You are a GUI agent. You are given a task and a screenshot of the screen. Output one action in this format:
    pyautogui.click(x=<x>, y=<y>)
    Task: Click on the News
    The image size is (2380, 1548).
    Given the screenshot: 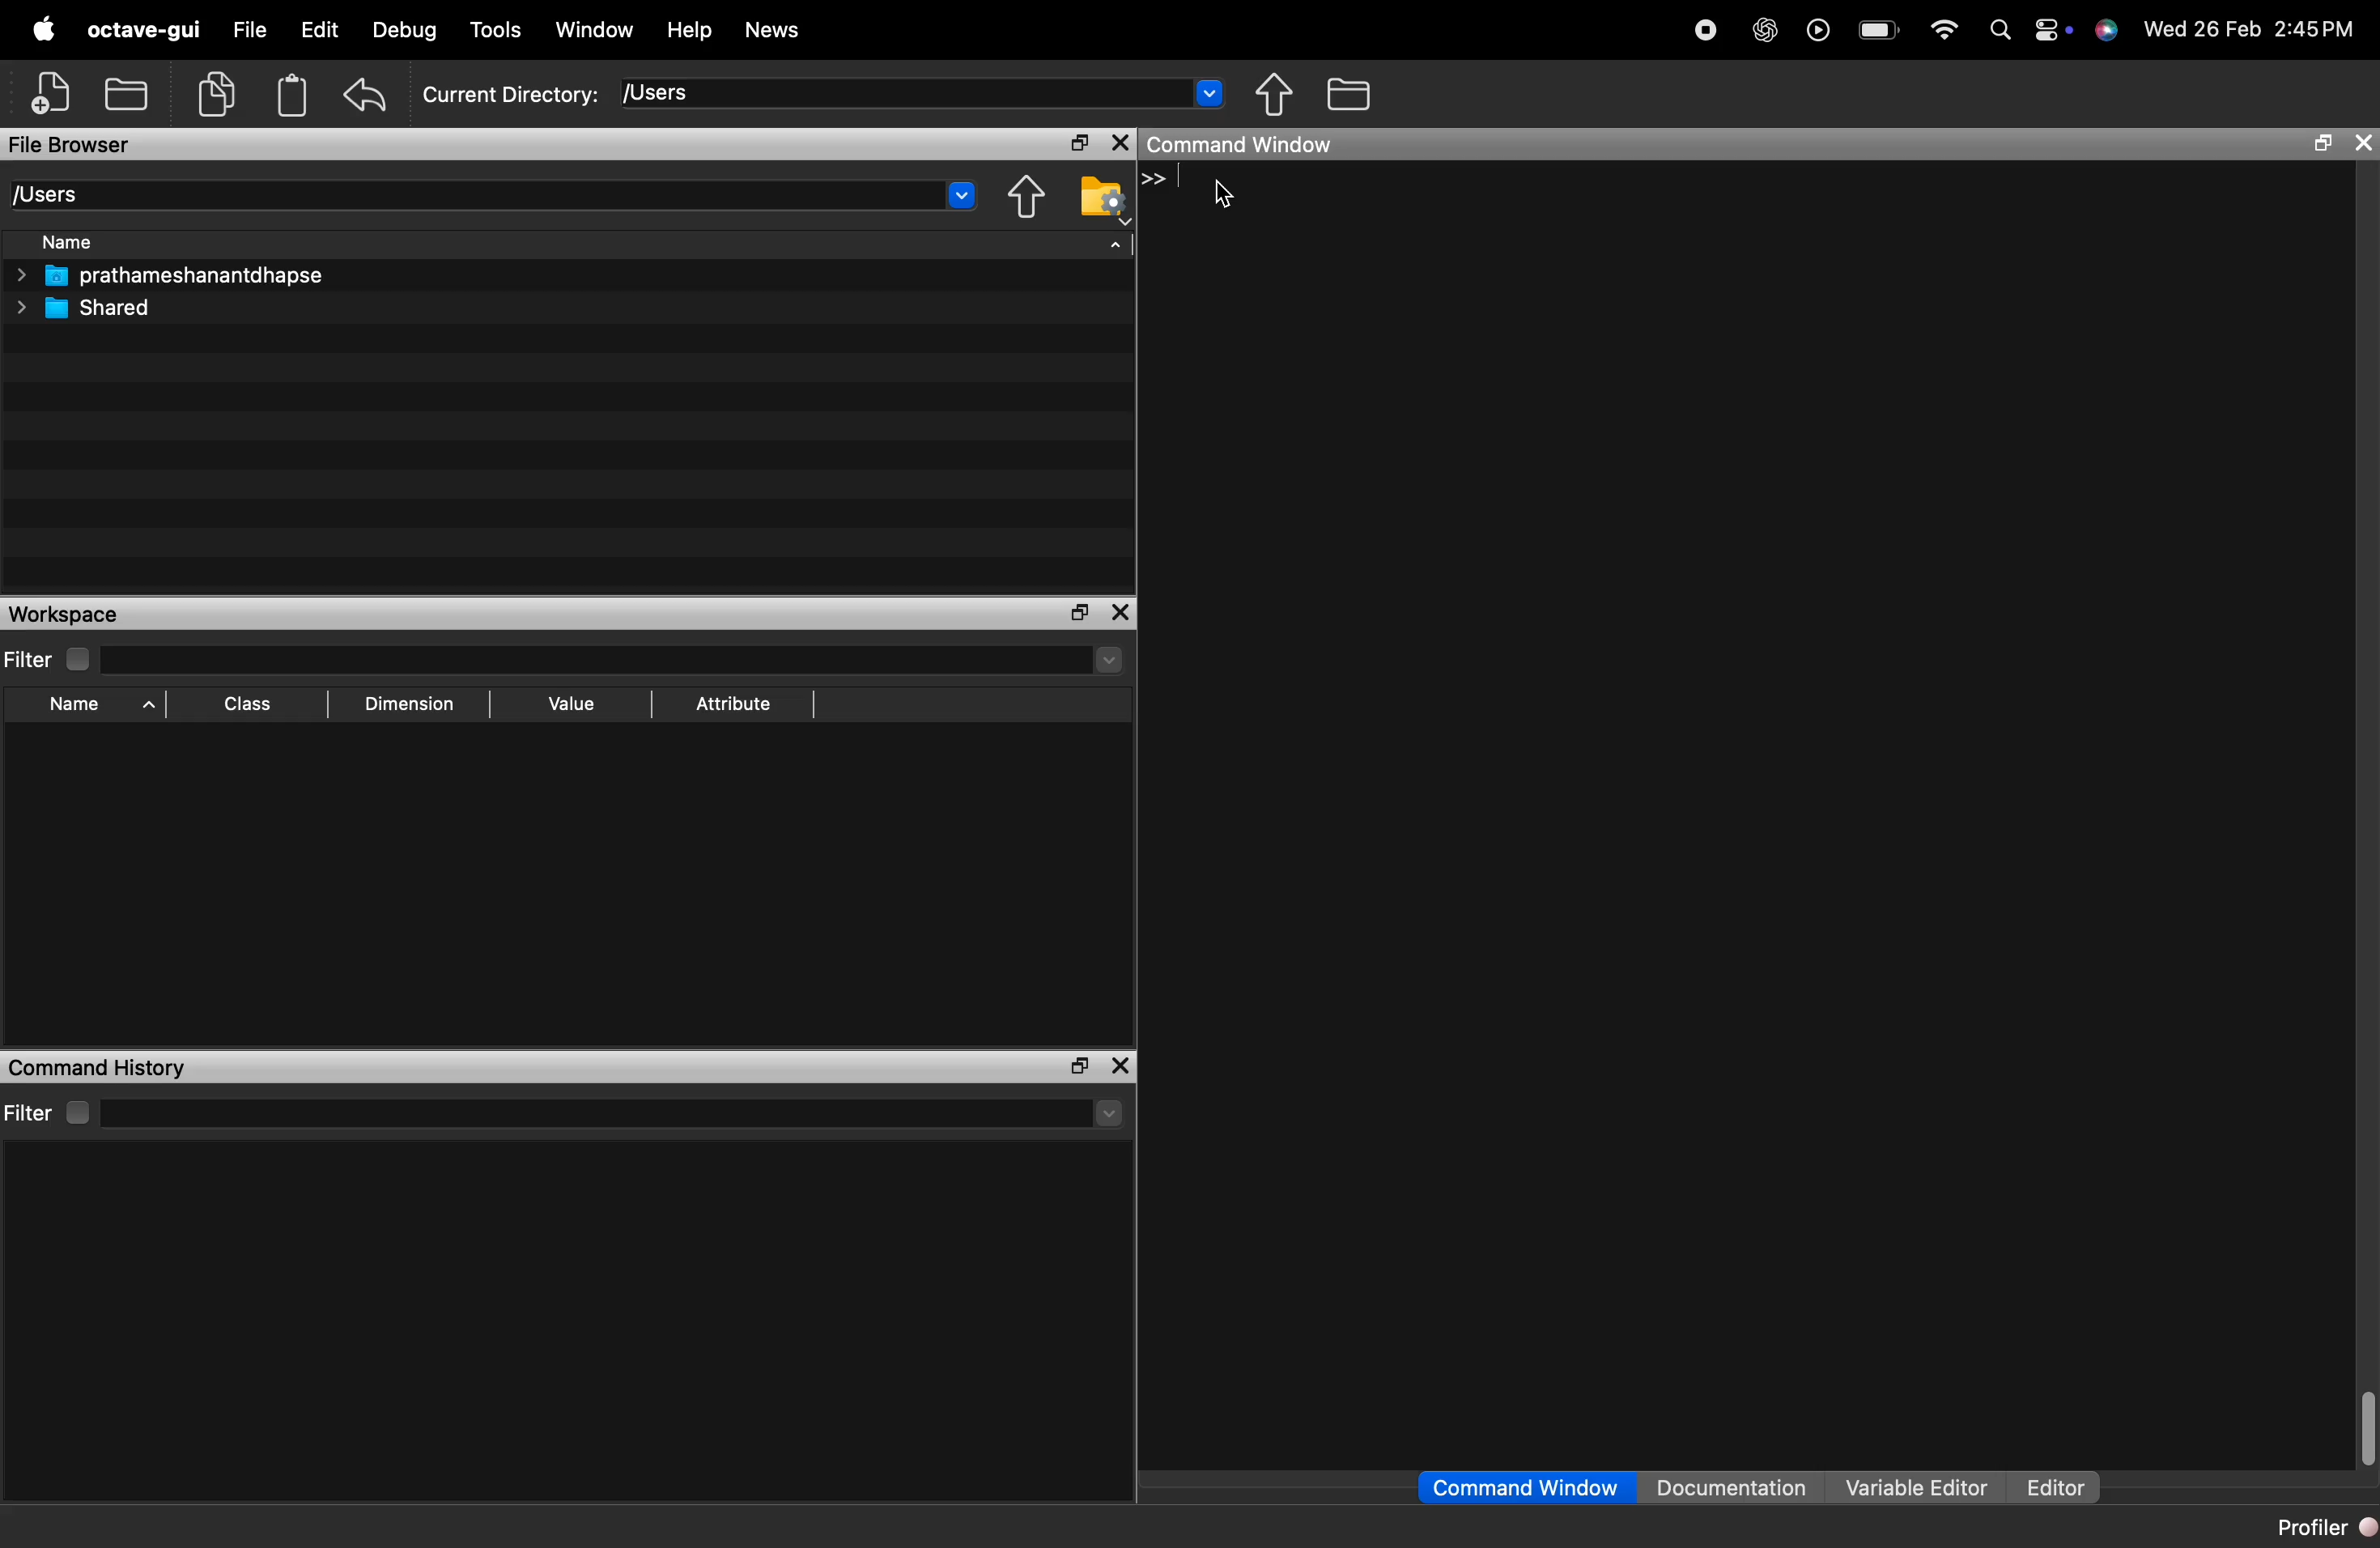 What is the action you would take?
    pyautogui.click(x=786, y=29)
    